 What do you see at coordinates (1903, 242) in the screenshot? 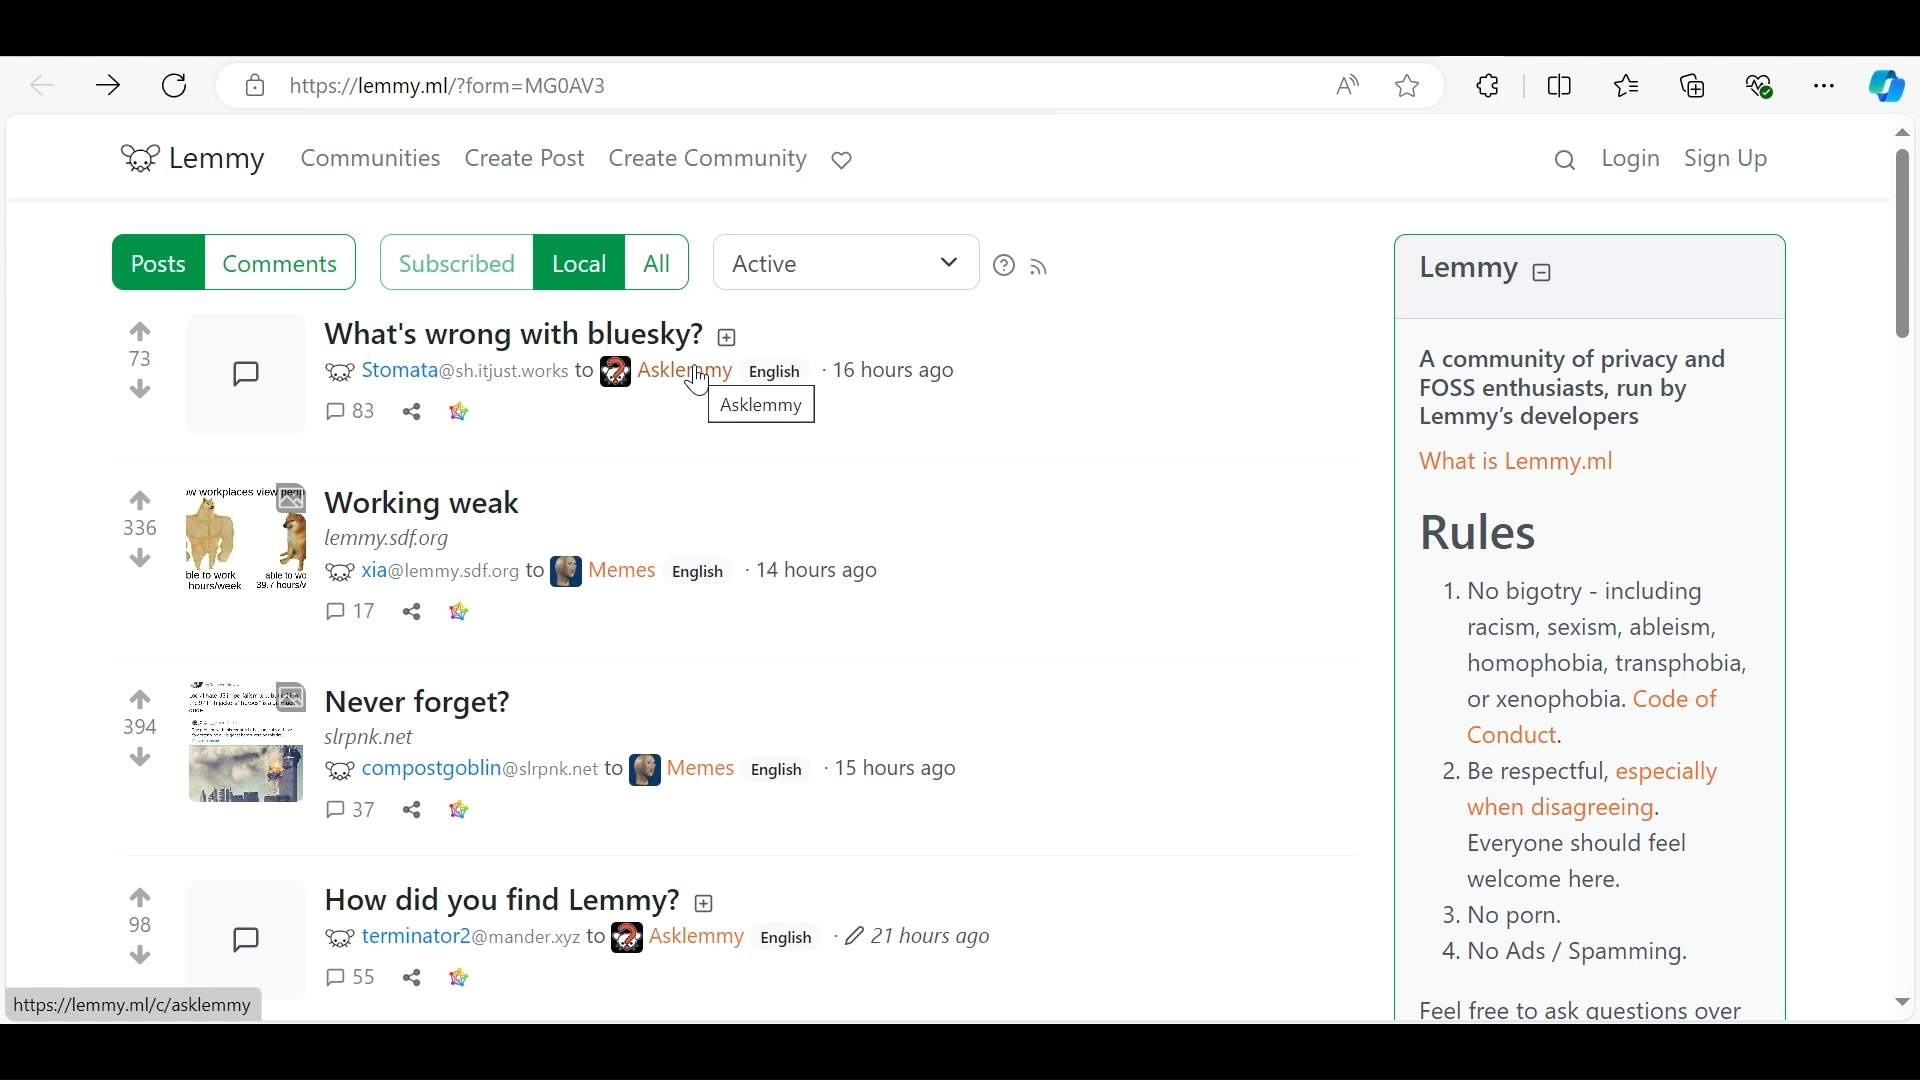
I see `Vertical Scroll bar` at bounding box center [1903, 242].